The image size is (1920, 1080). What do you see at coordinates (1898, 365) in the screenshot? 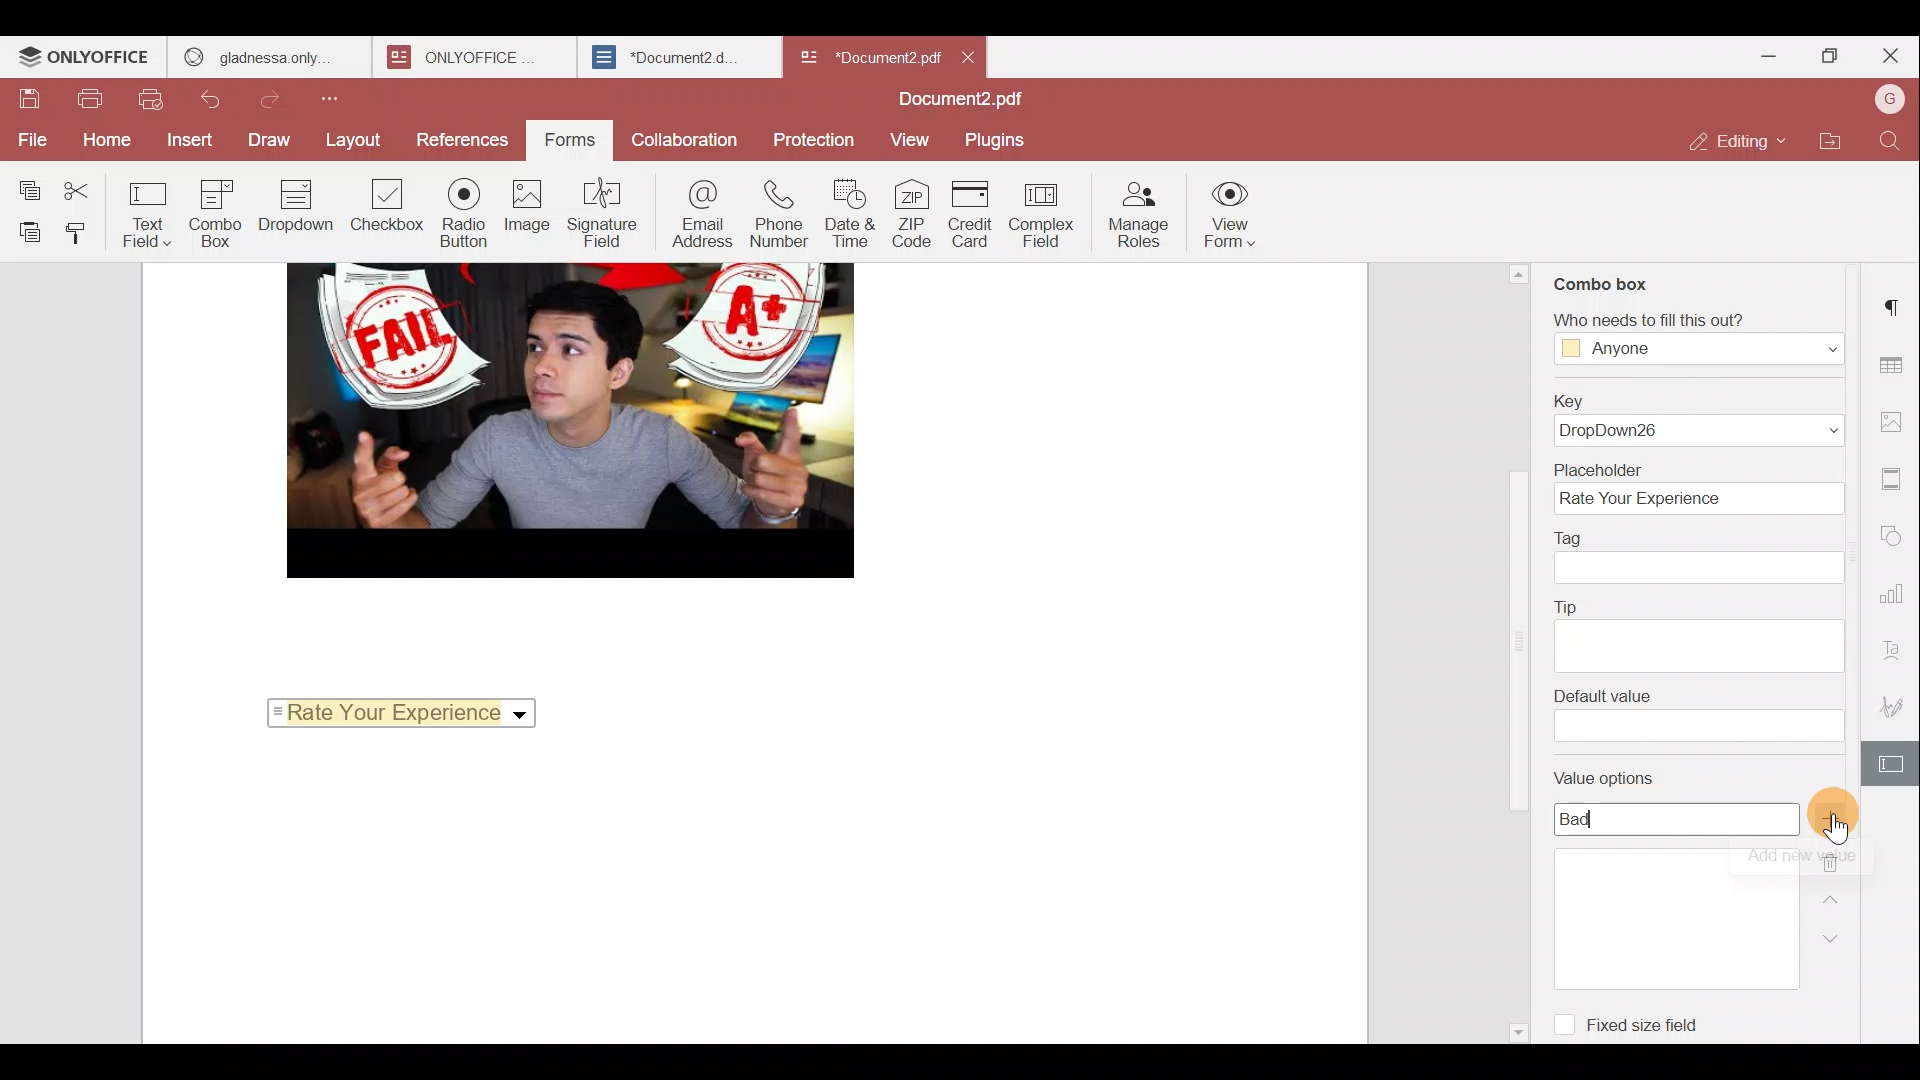
I see `Table settings` at bounding box center [1898, 365].